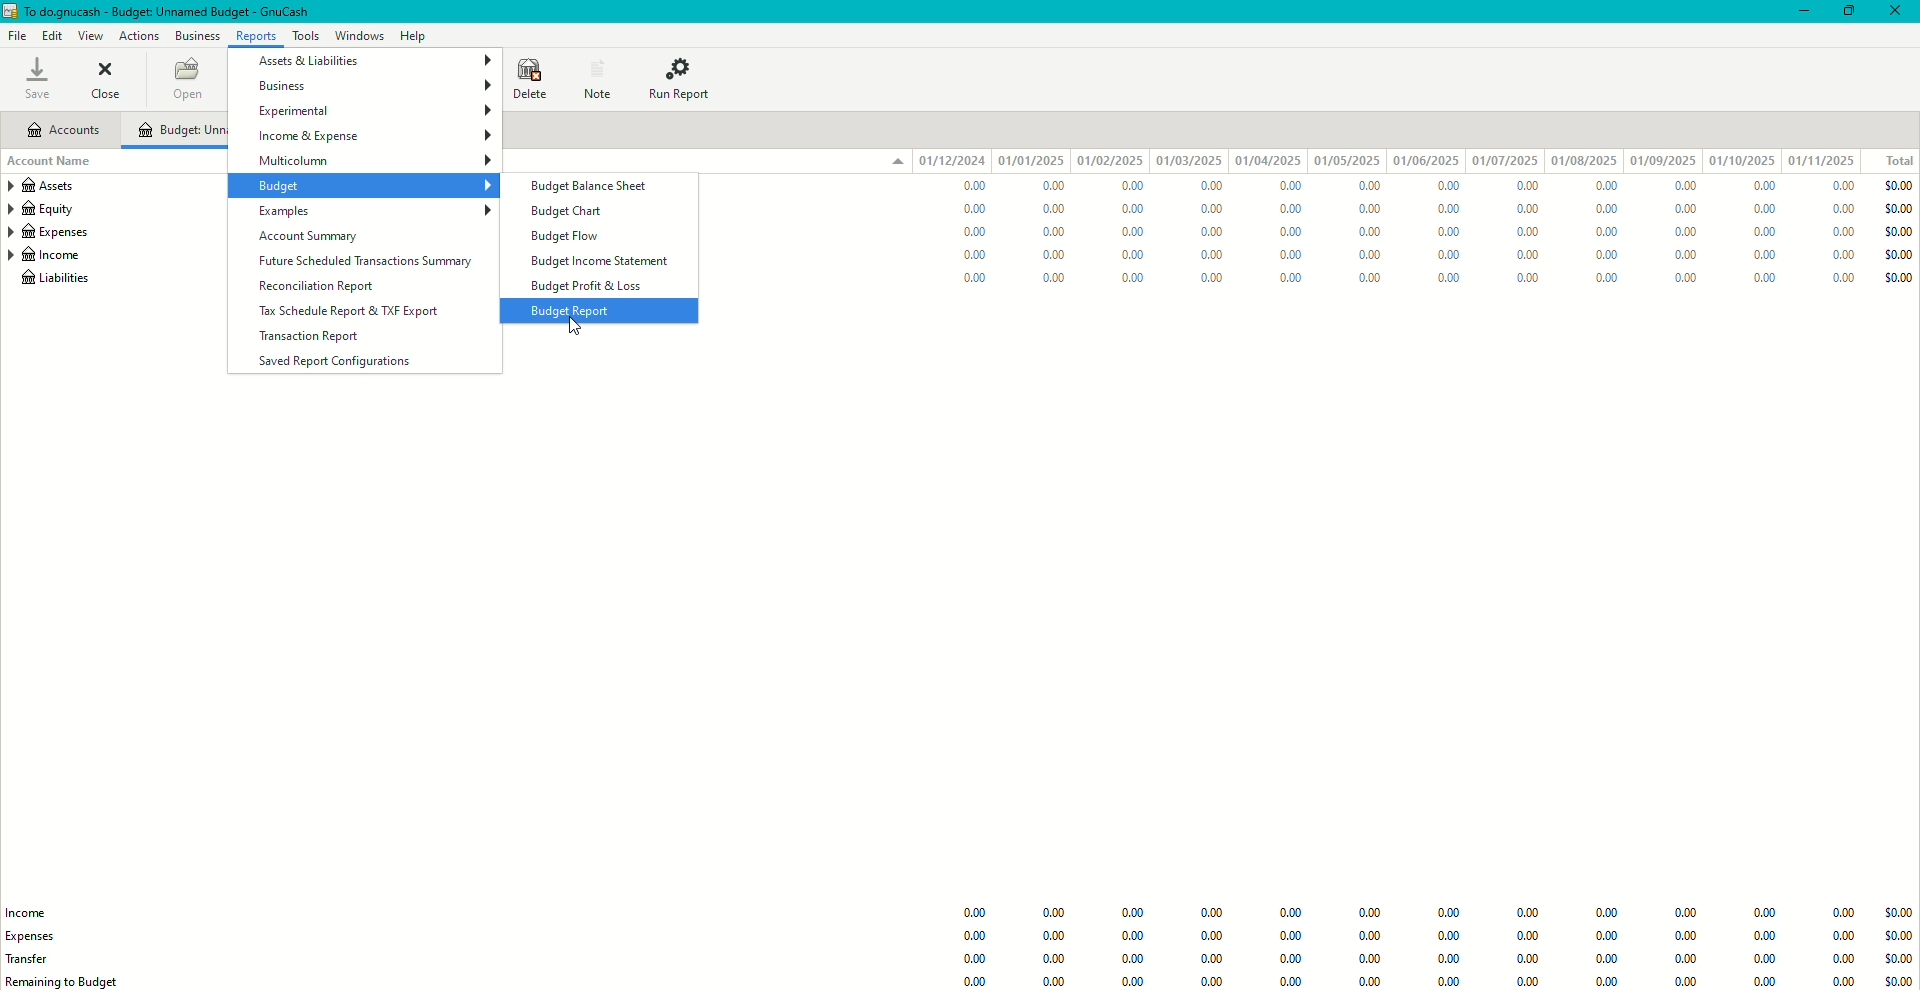  What do you see at coordinates (56, 163) in the screenshot?
I see `Account Name` at bounding box center [56, 163].